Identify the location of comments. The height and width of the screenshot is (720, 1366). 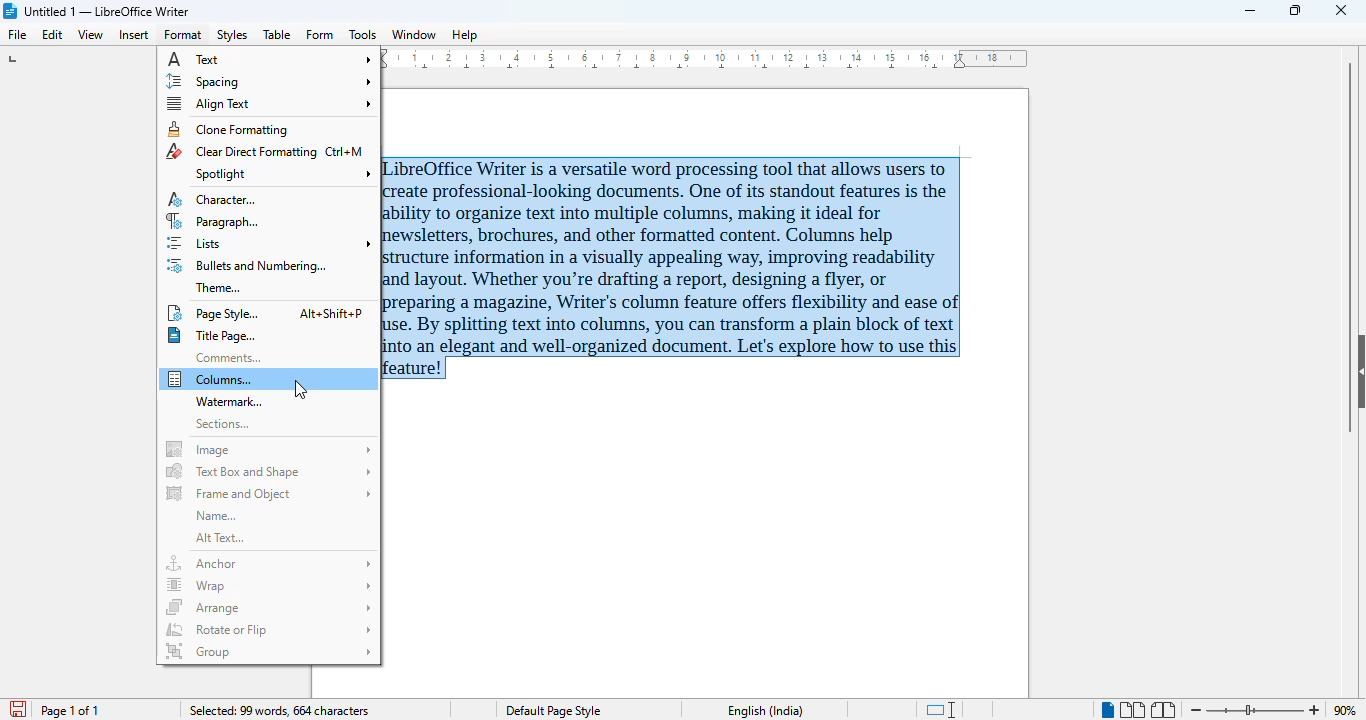
(228, 358).